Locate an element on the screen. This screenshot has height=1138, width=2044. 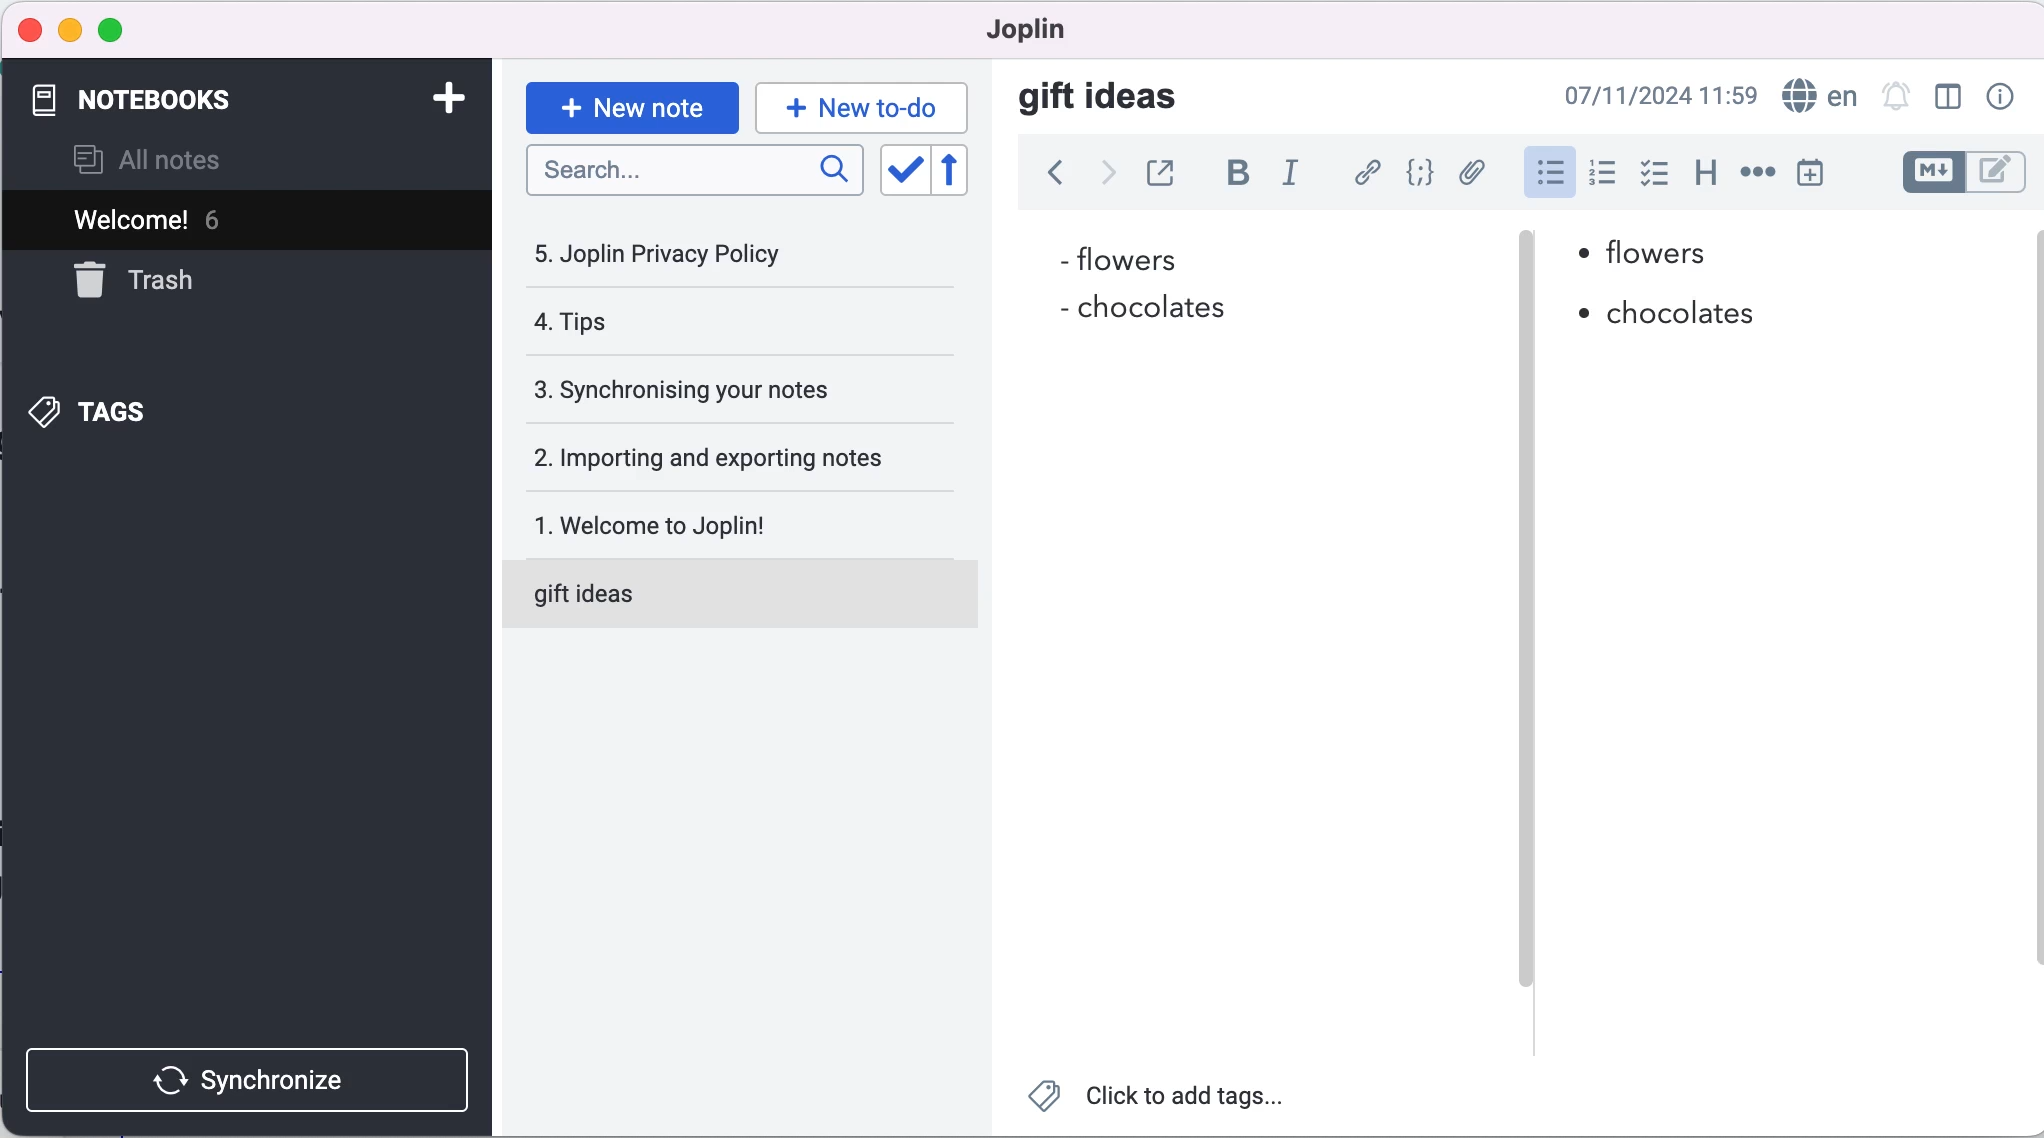
flowers is located at coordinates (1146, 260).